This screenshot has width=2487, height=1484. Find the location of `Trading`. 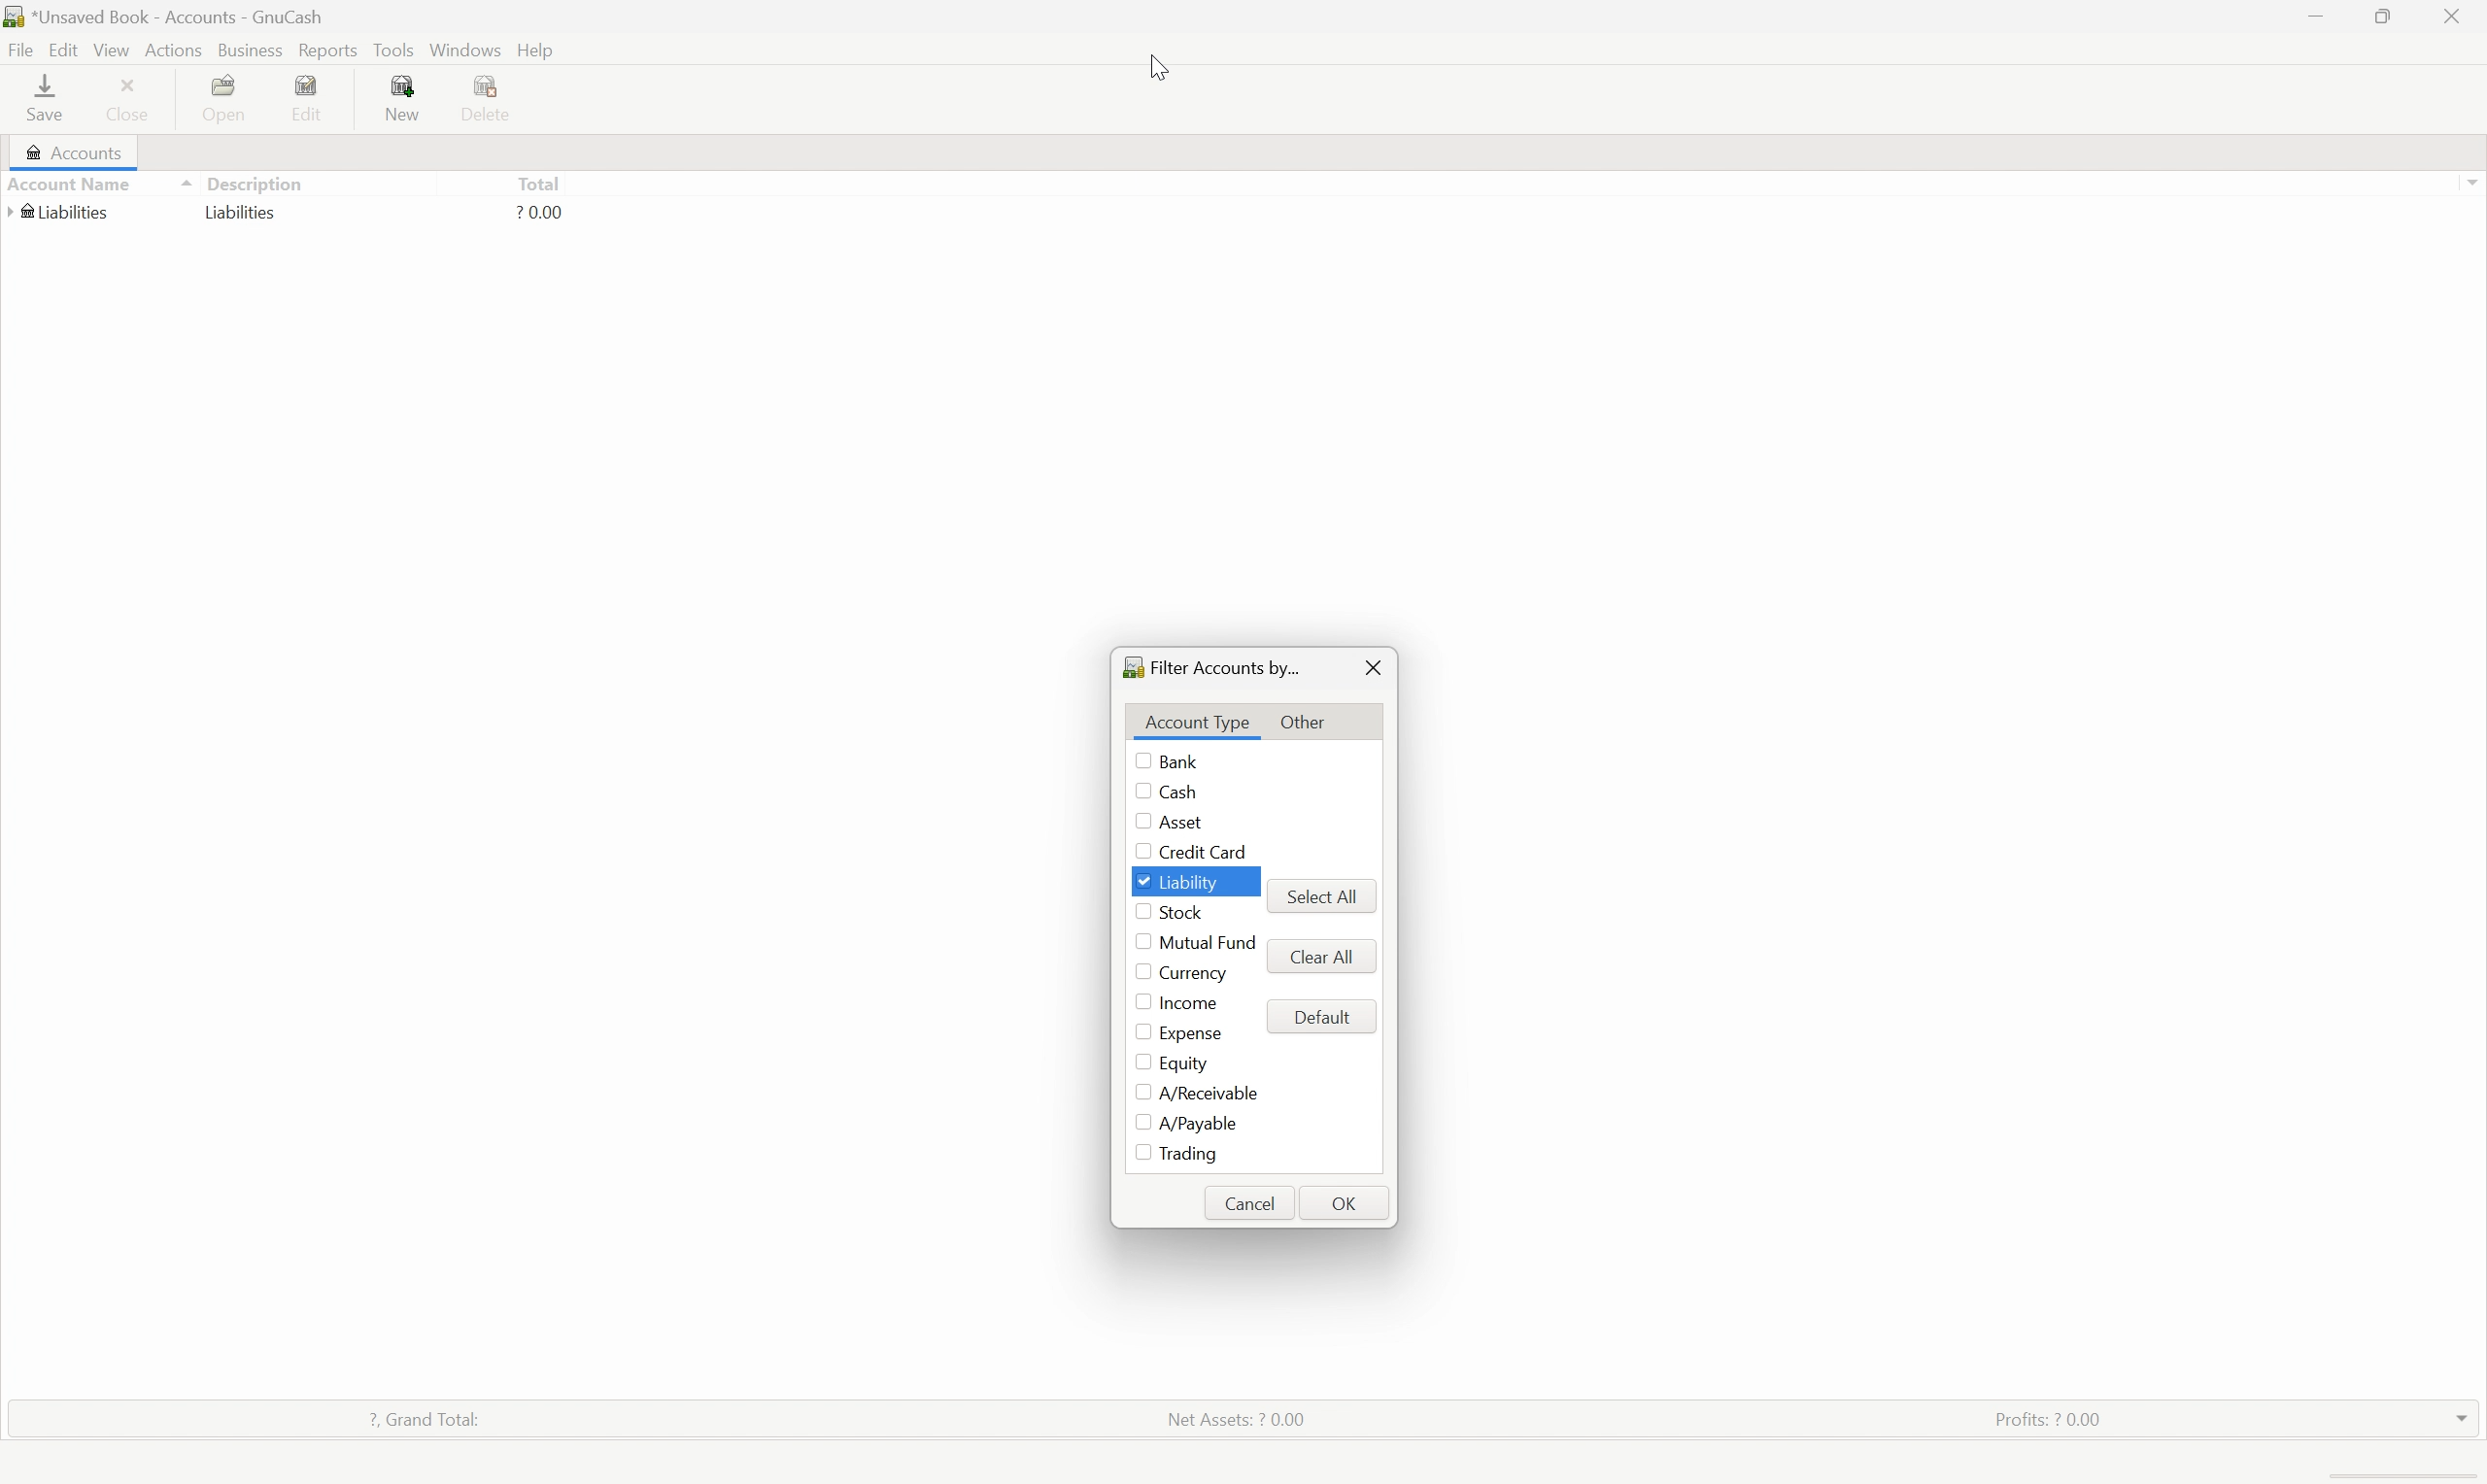

Trading is located at coordinates (1191, 1153).